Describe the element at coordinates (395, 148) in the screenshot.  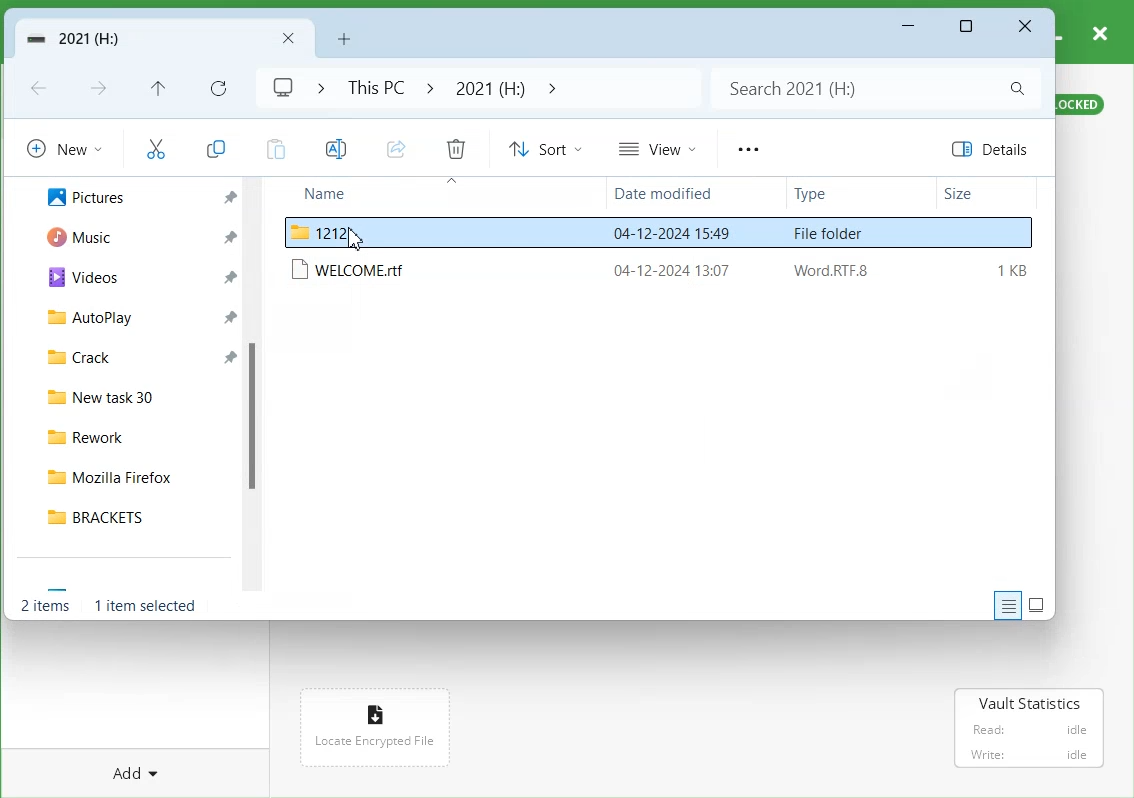
I see `Share` at that location.